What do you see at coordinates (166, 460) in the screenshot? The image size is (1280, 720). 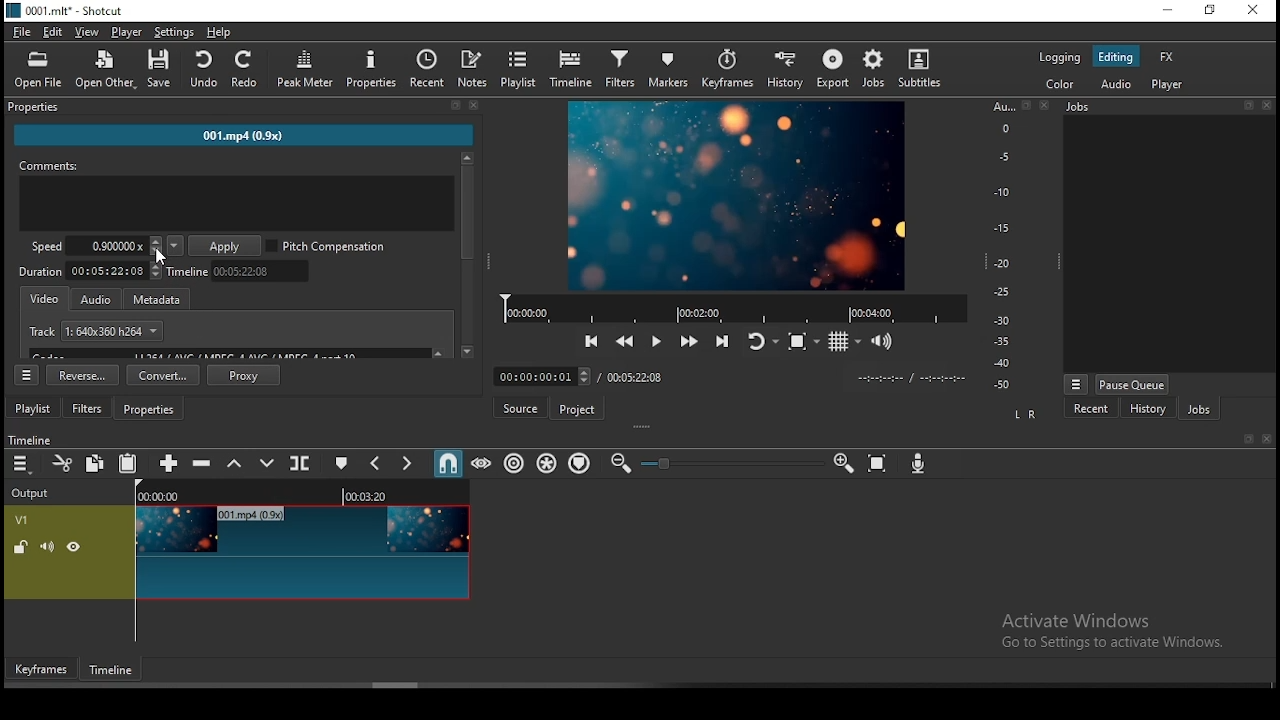 I see `append` at bounding box center [166, 460].